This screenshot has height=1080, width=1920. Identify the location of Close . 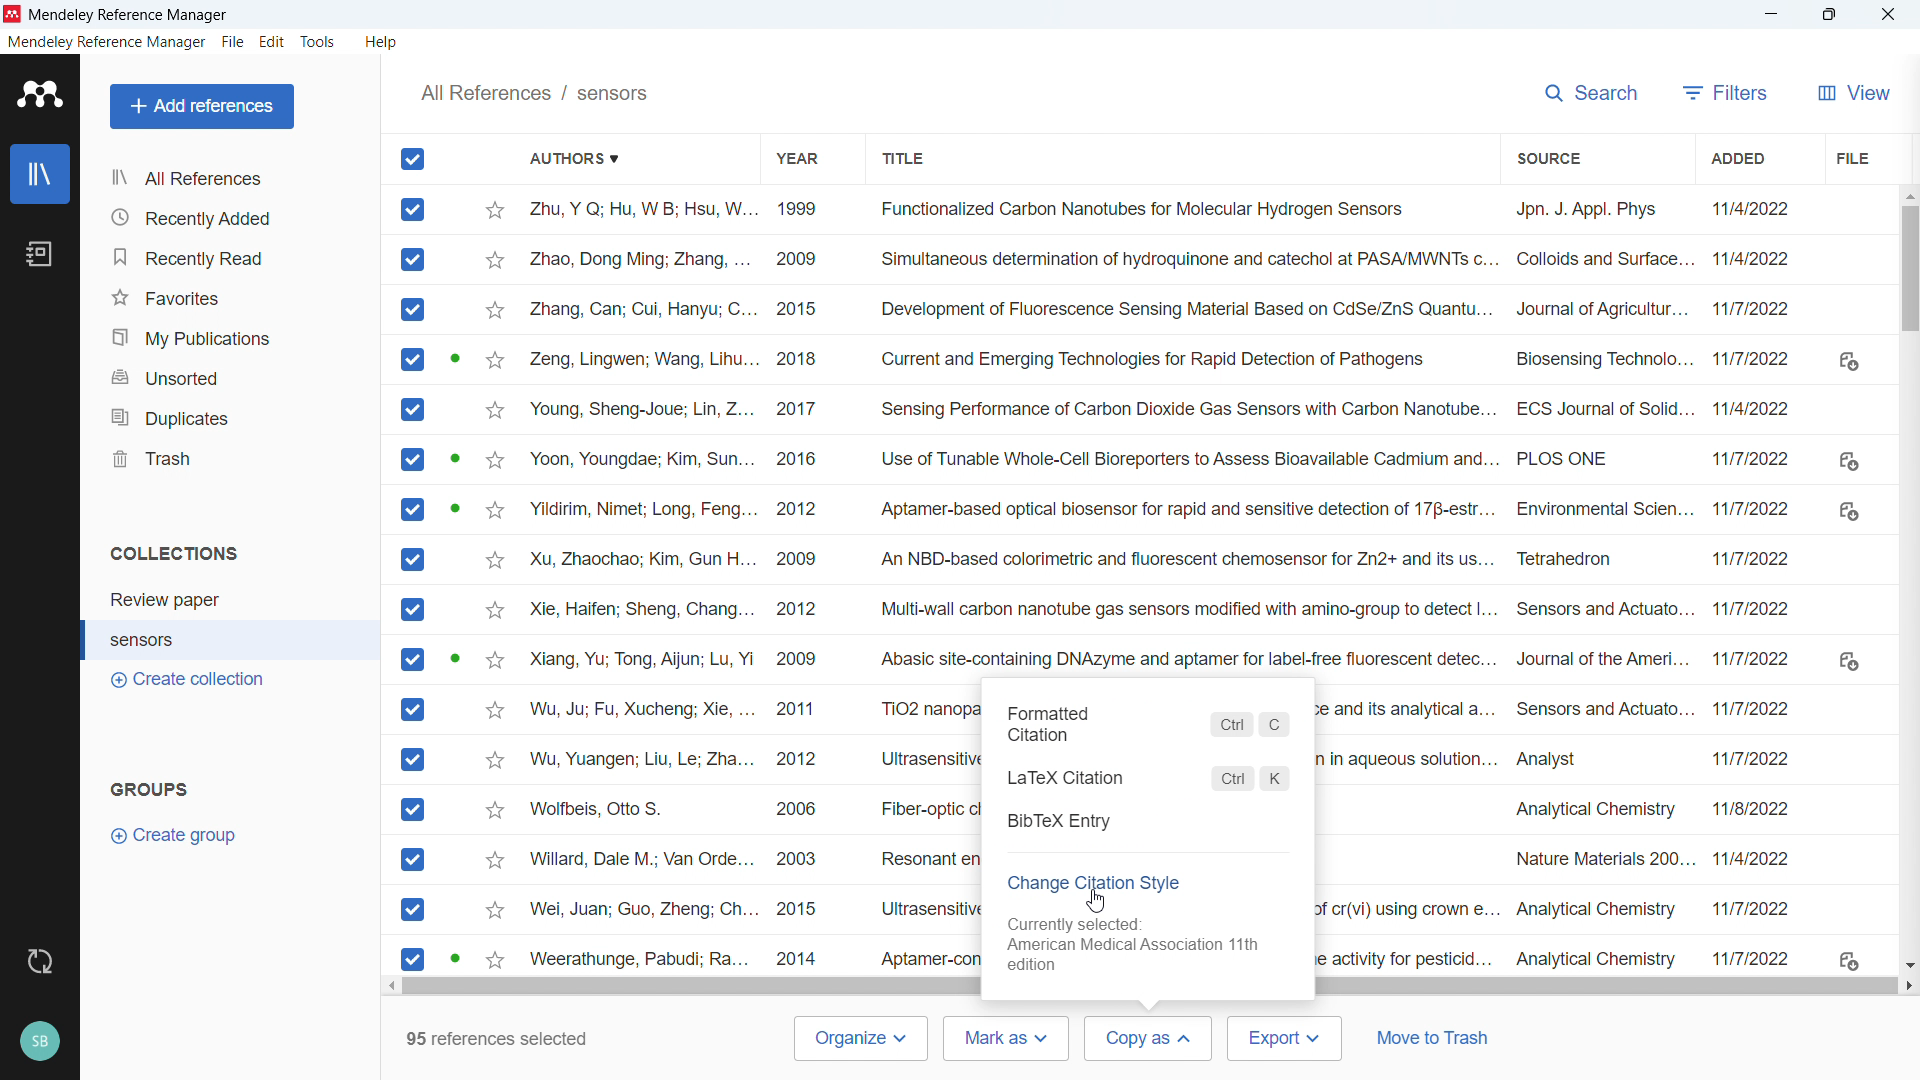
(1886, 13).